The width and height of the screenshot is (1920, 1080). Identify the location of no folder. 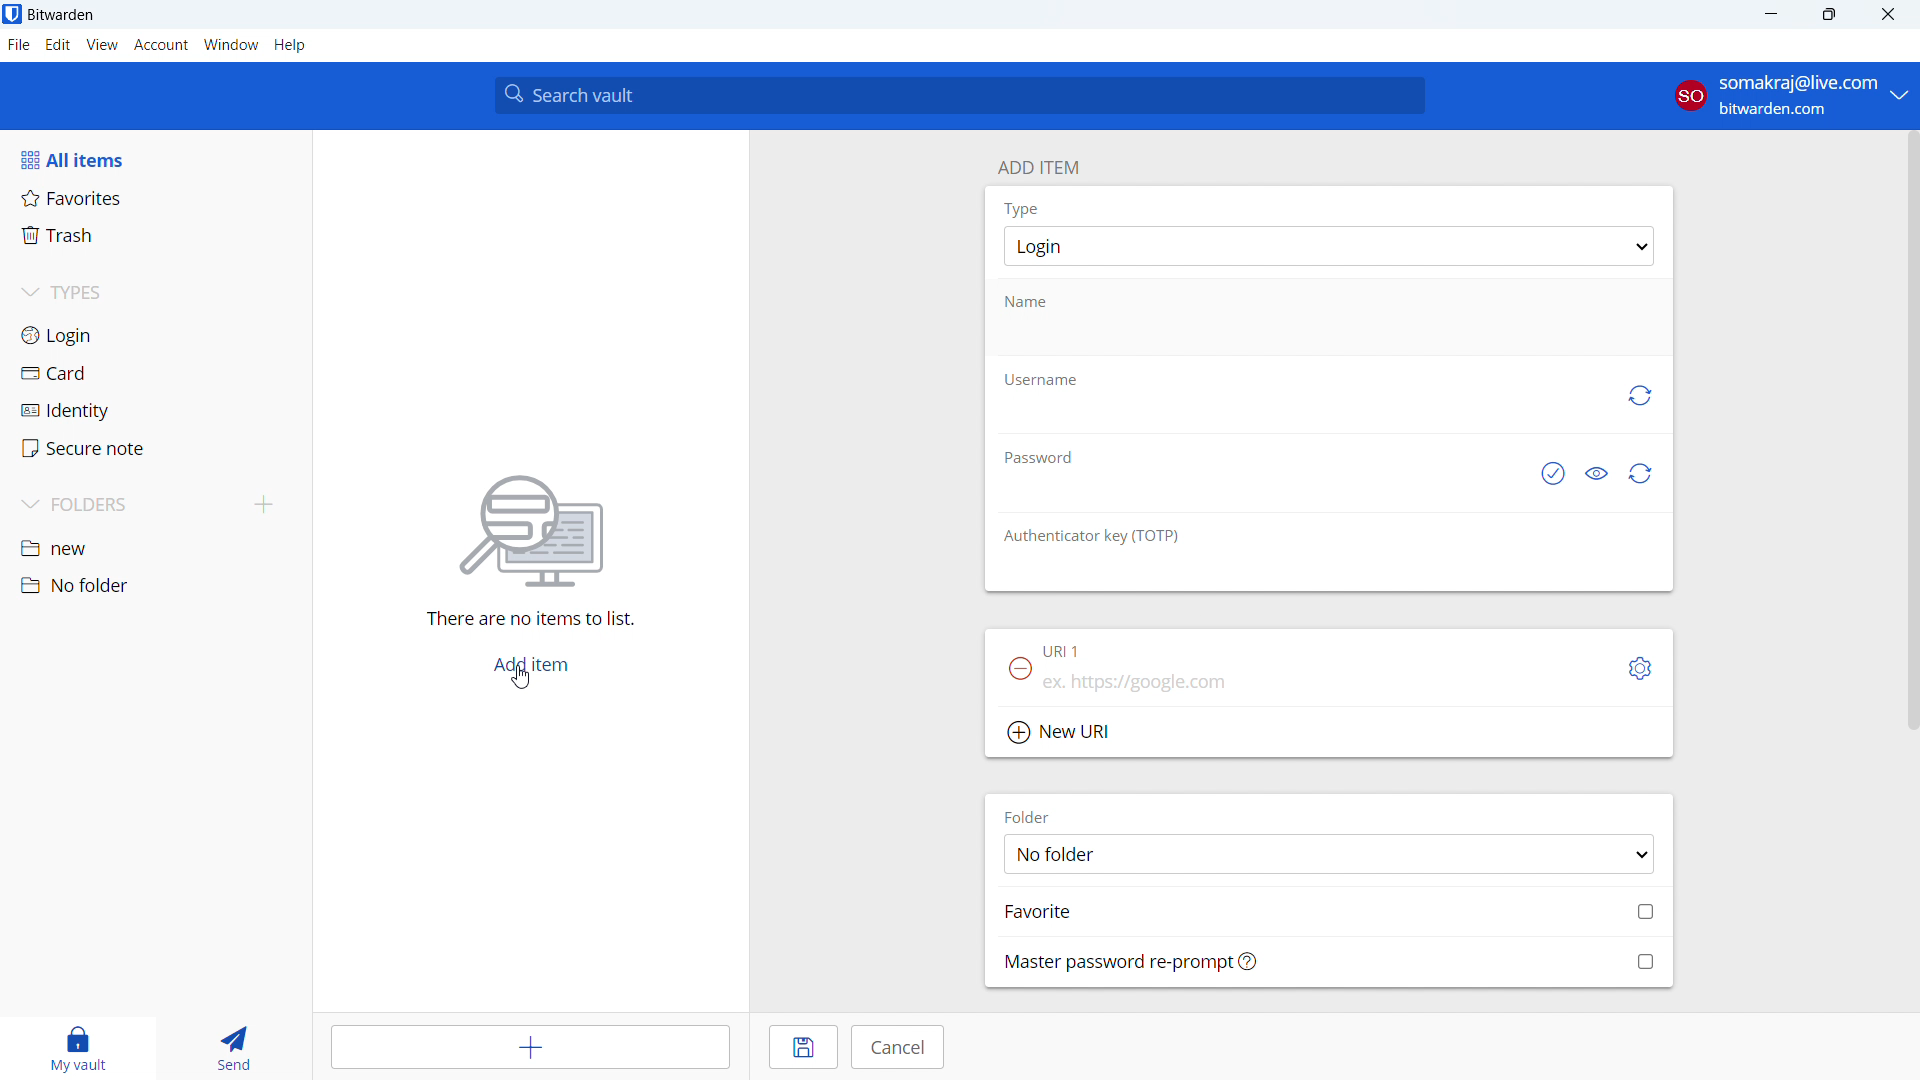
(153, 585).